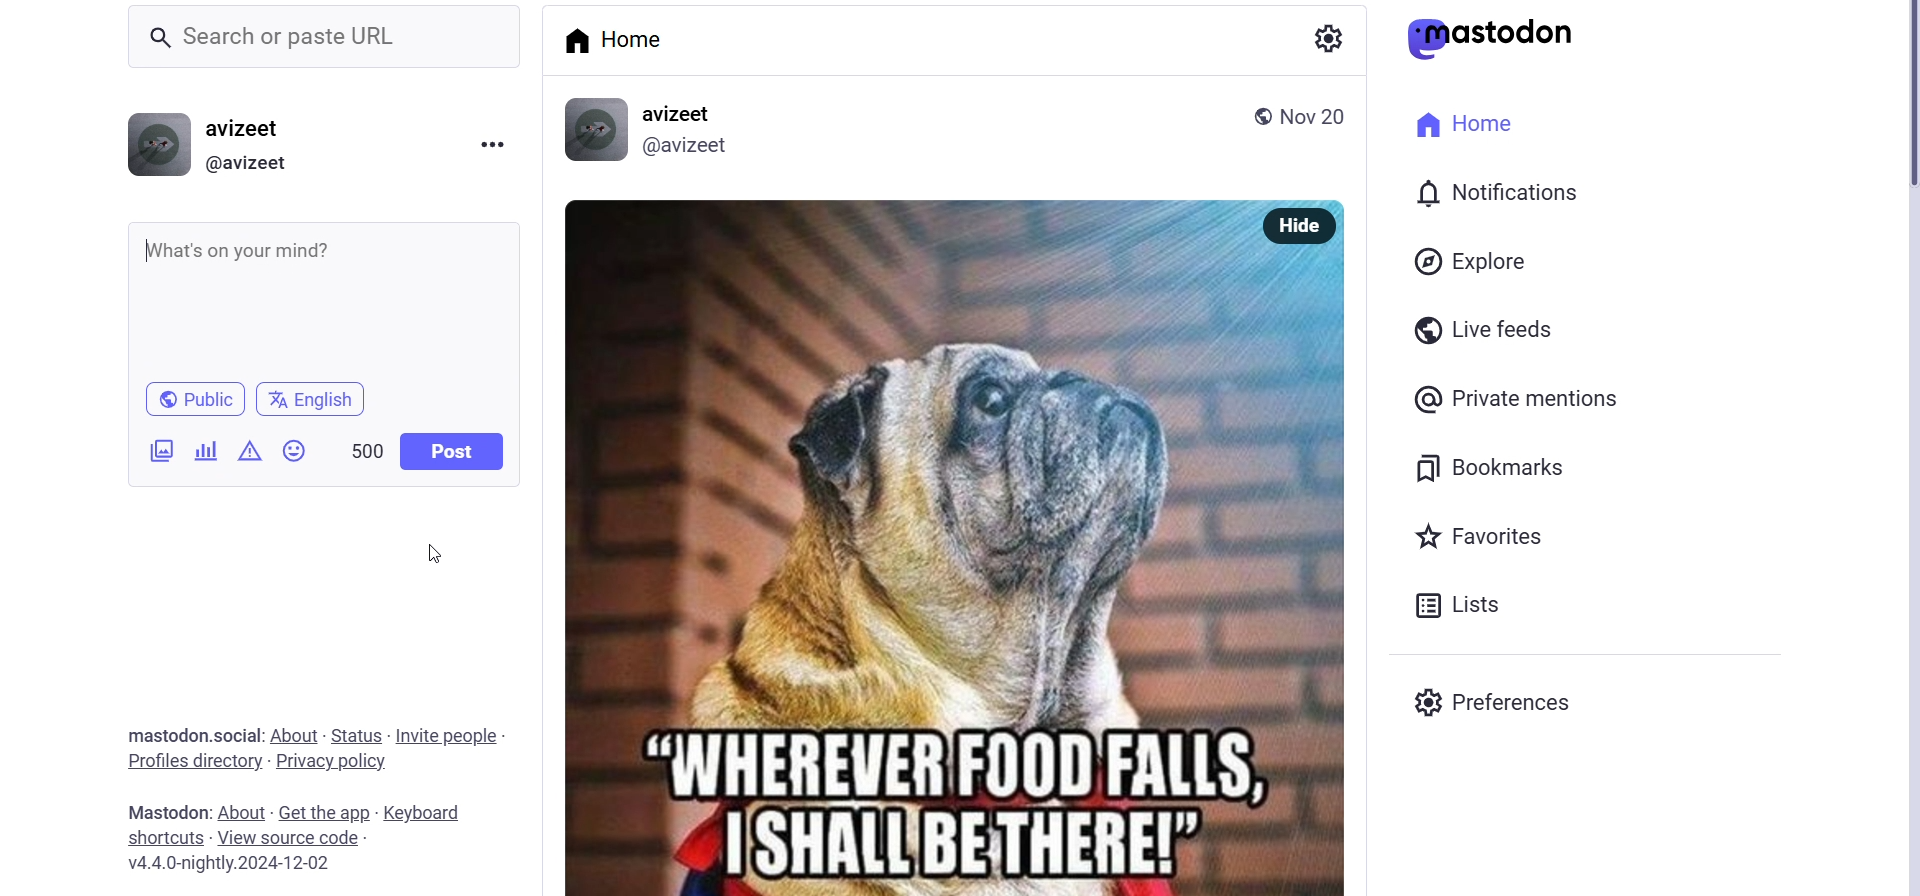  Describe the element at coordinates (1896, 104) in the screenshot. I see `scroll bar` at that location.